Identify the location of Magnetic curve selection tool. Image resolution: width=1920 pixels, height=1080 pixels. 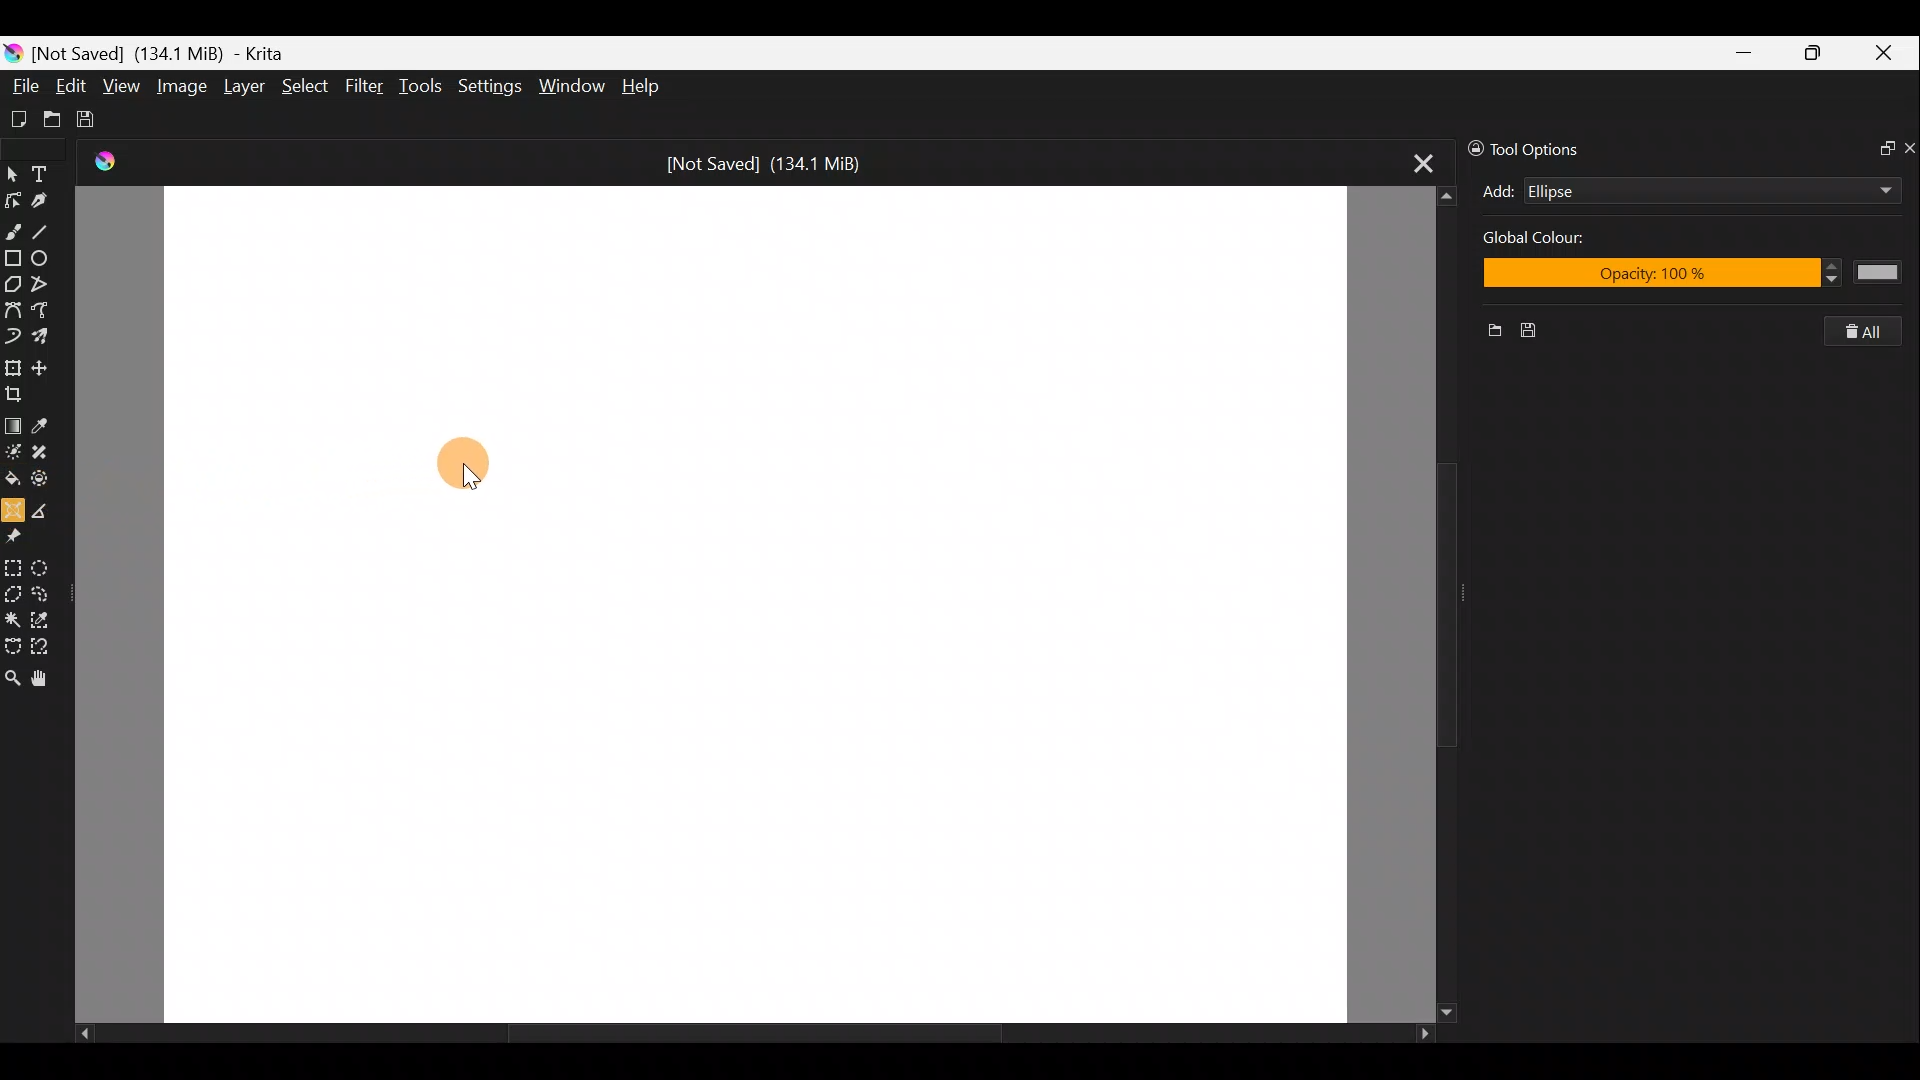
(48, 644).